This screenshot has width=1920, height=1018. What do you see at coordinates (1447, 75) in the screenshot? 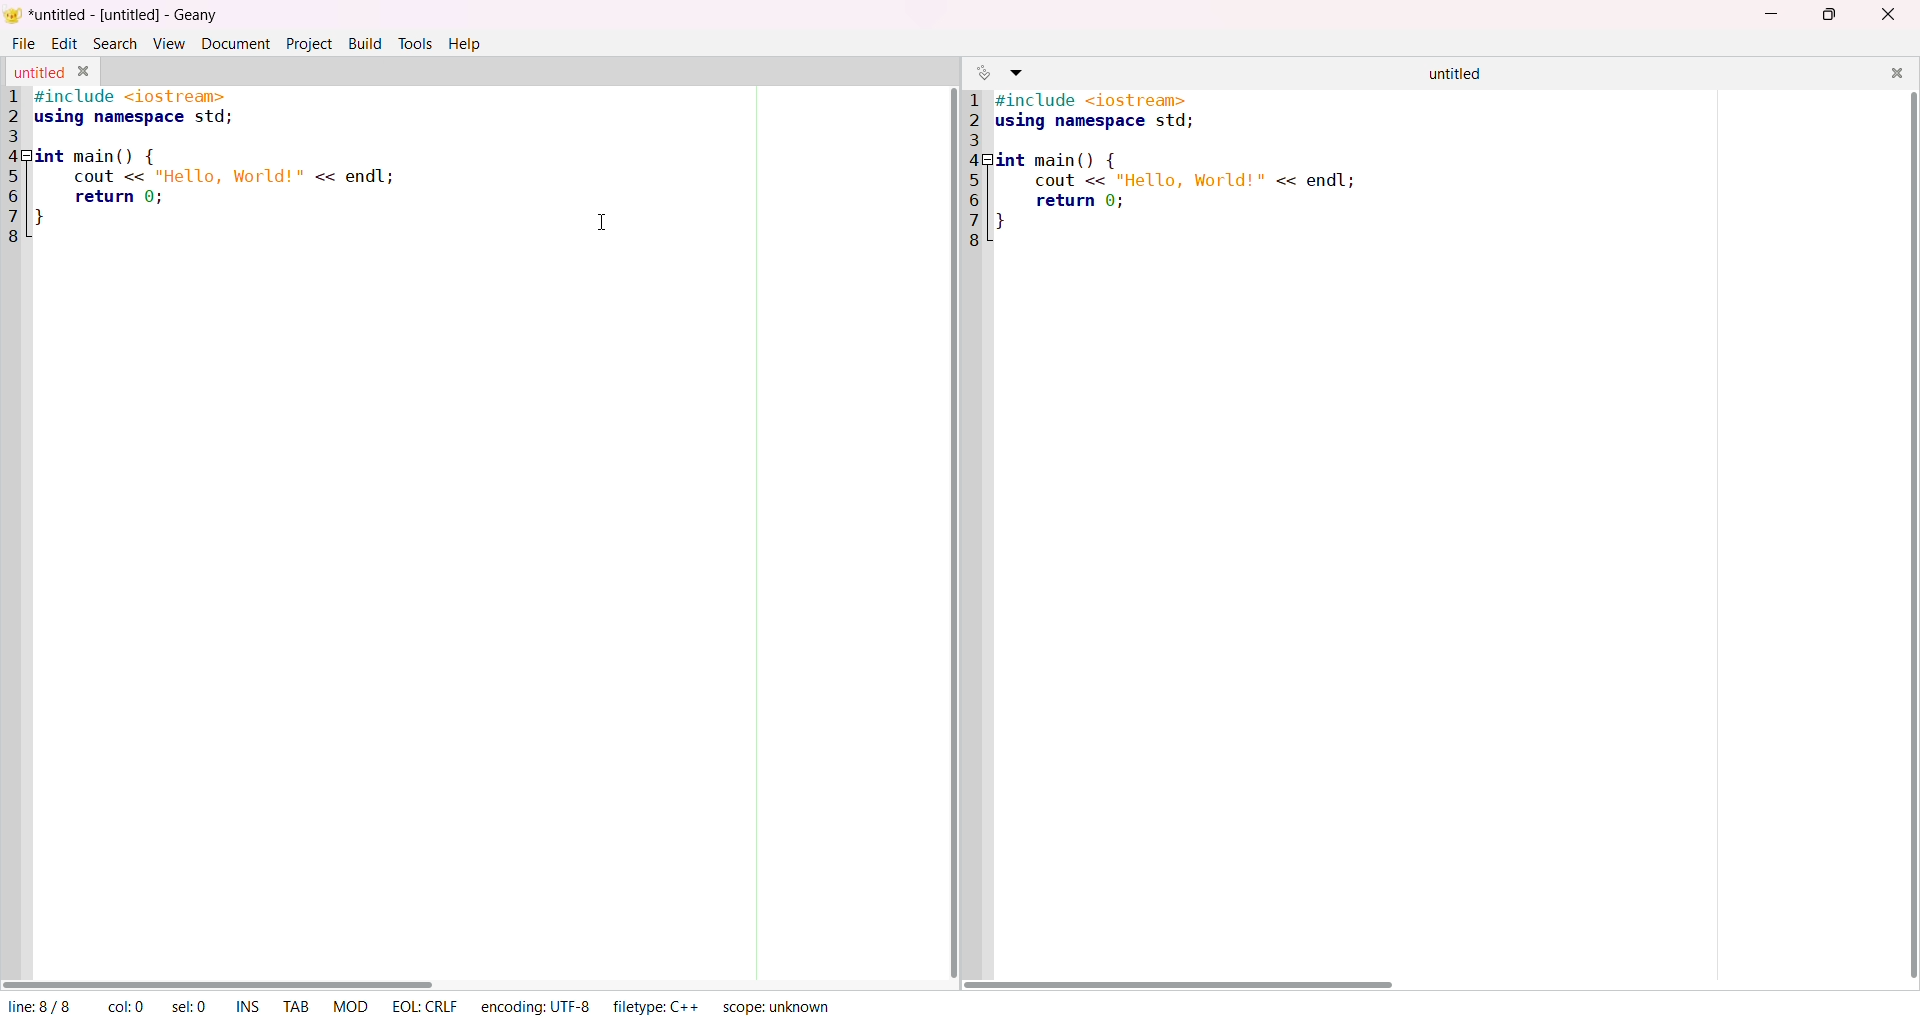
I see `untitled` at bounding box center [1447, 75].